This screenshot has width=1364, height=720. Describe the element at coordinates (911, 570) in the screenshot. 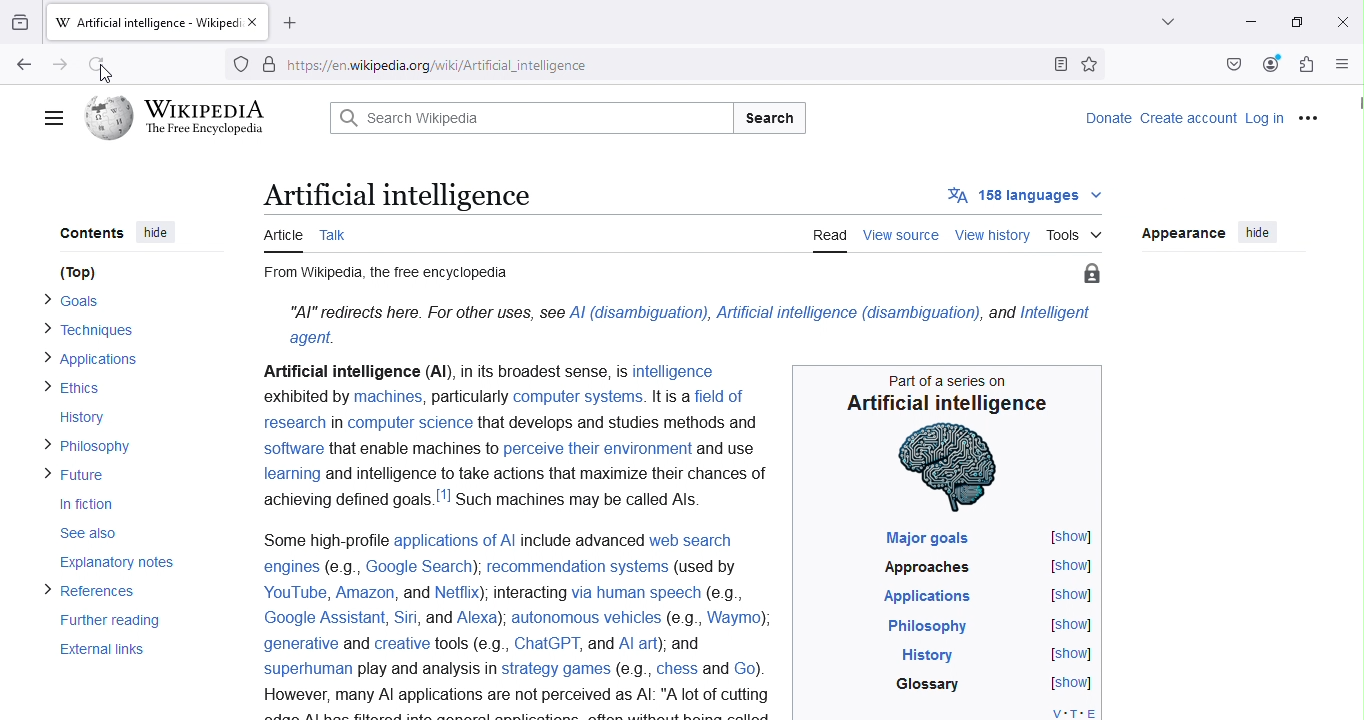

I see `Approaches` at that location.